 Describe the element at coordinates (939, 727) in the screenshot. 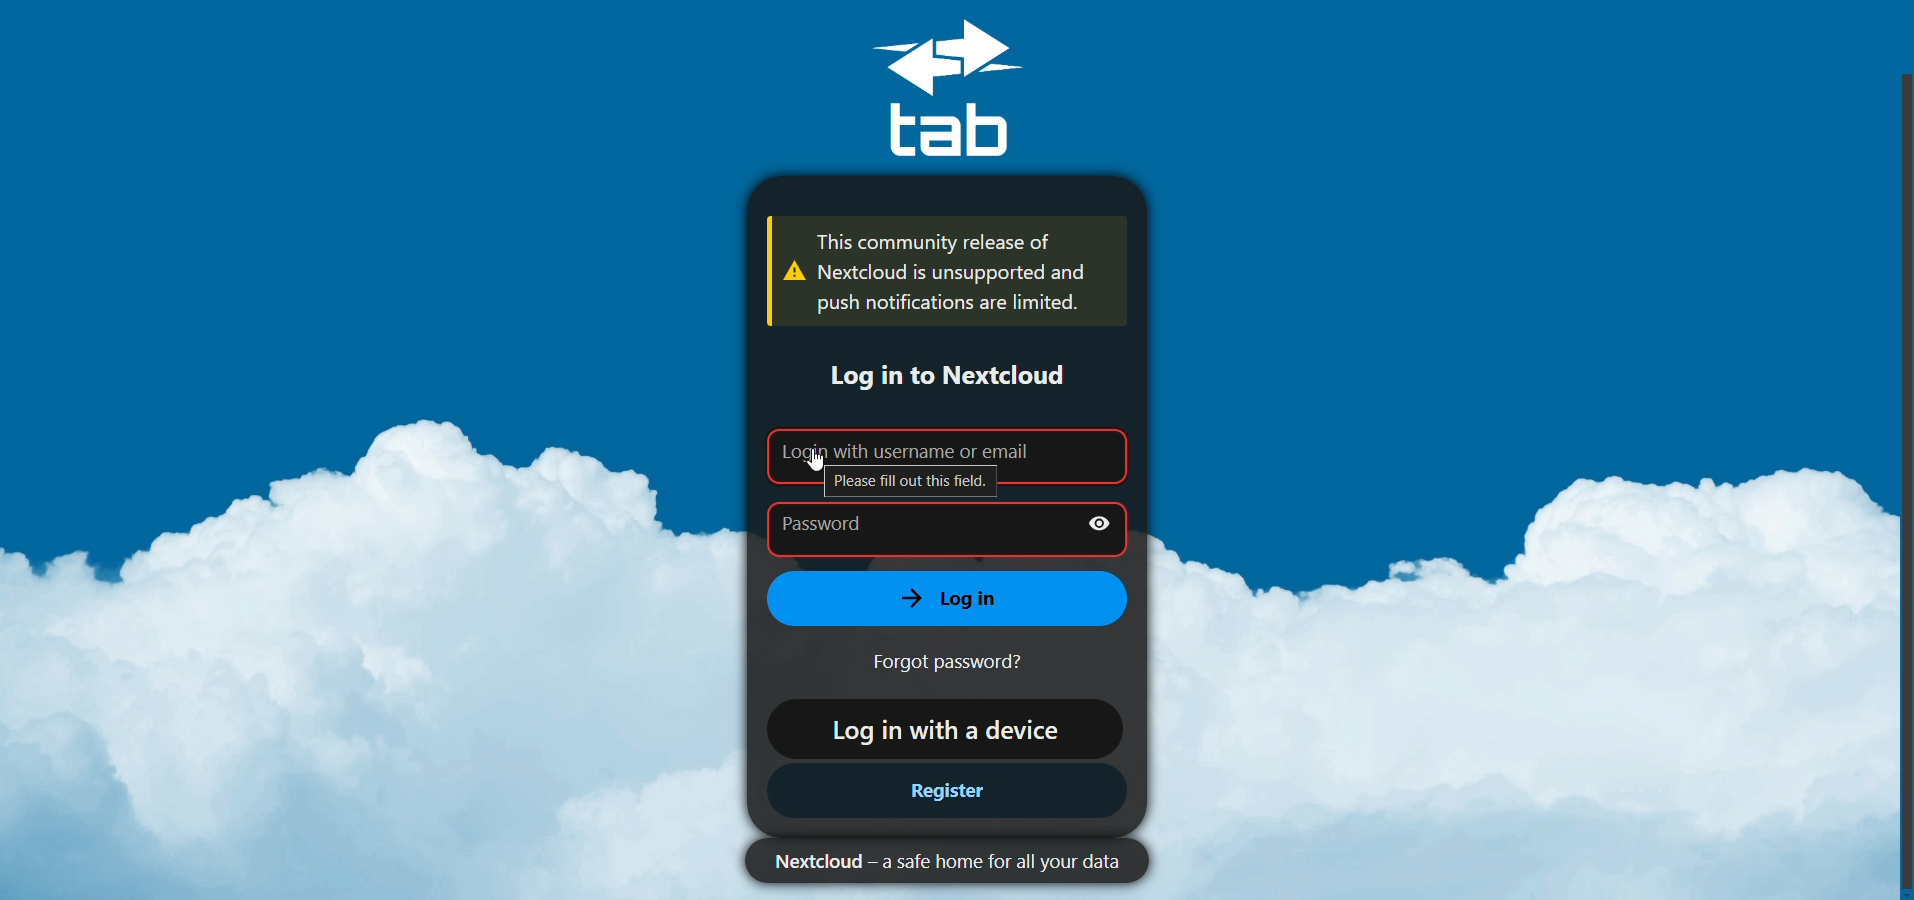

I see `Log in with a device` at that location.